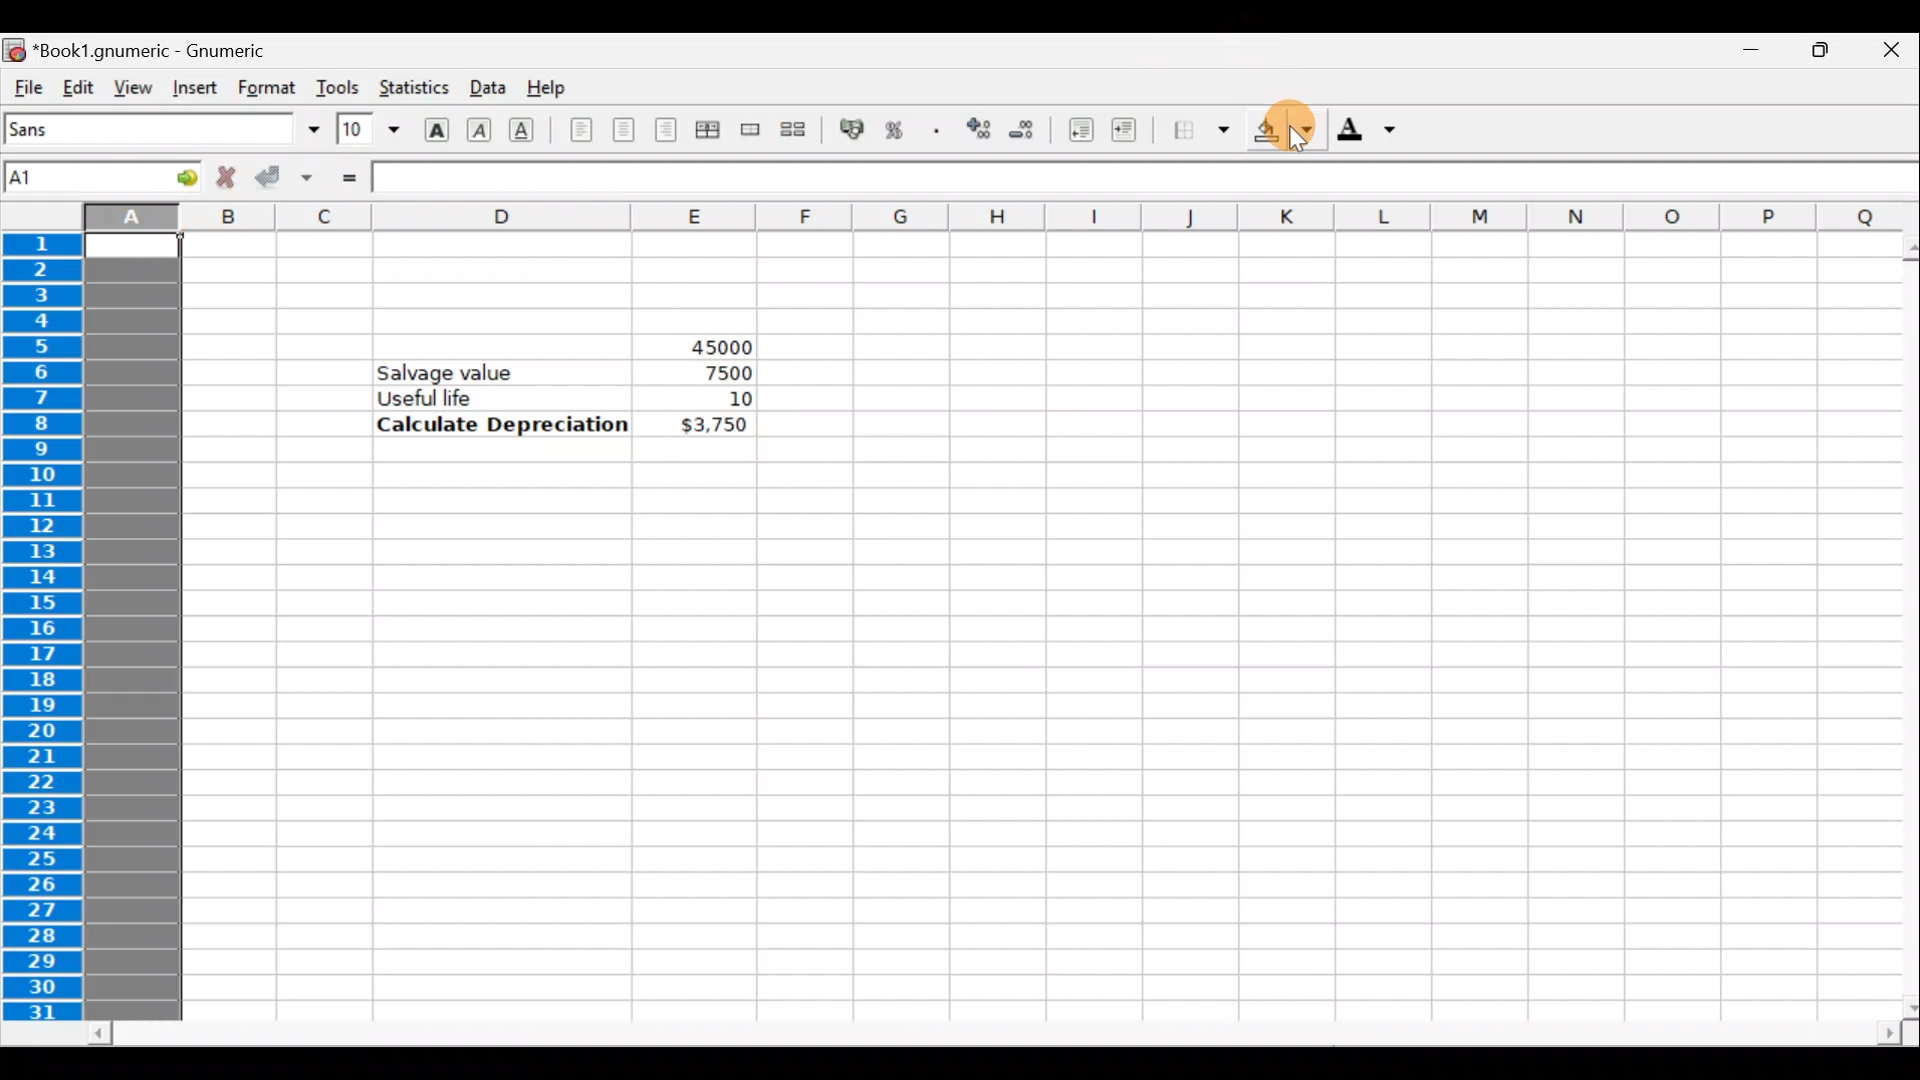  I want to click on Format the selection as percentage, so click(898, 133).